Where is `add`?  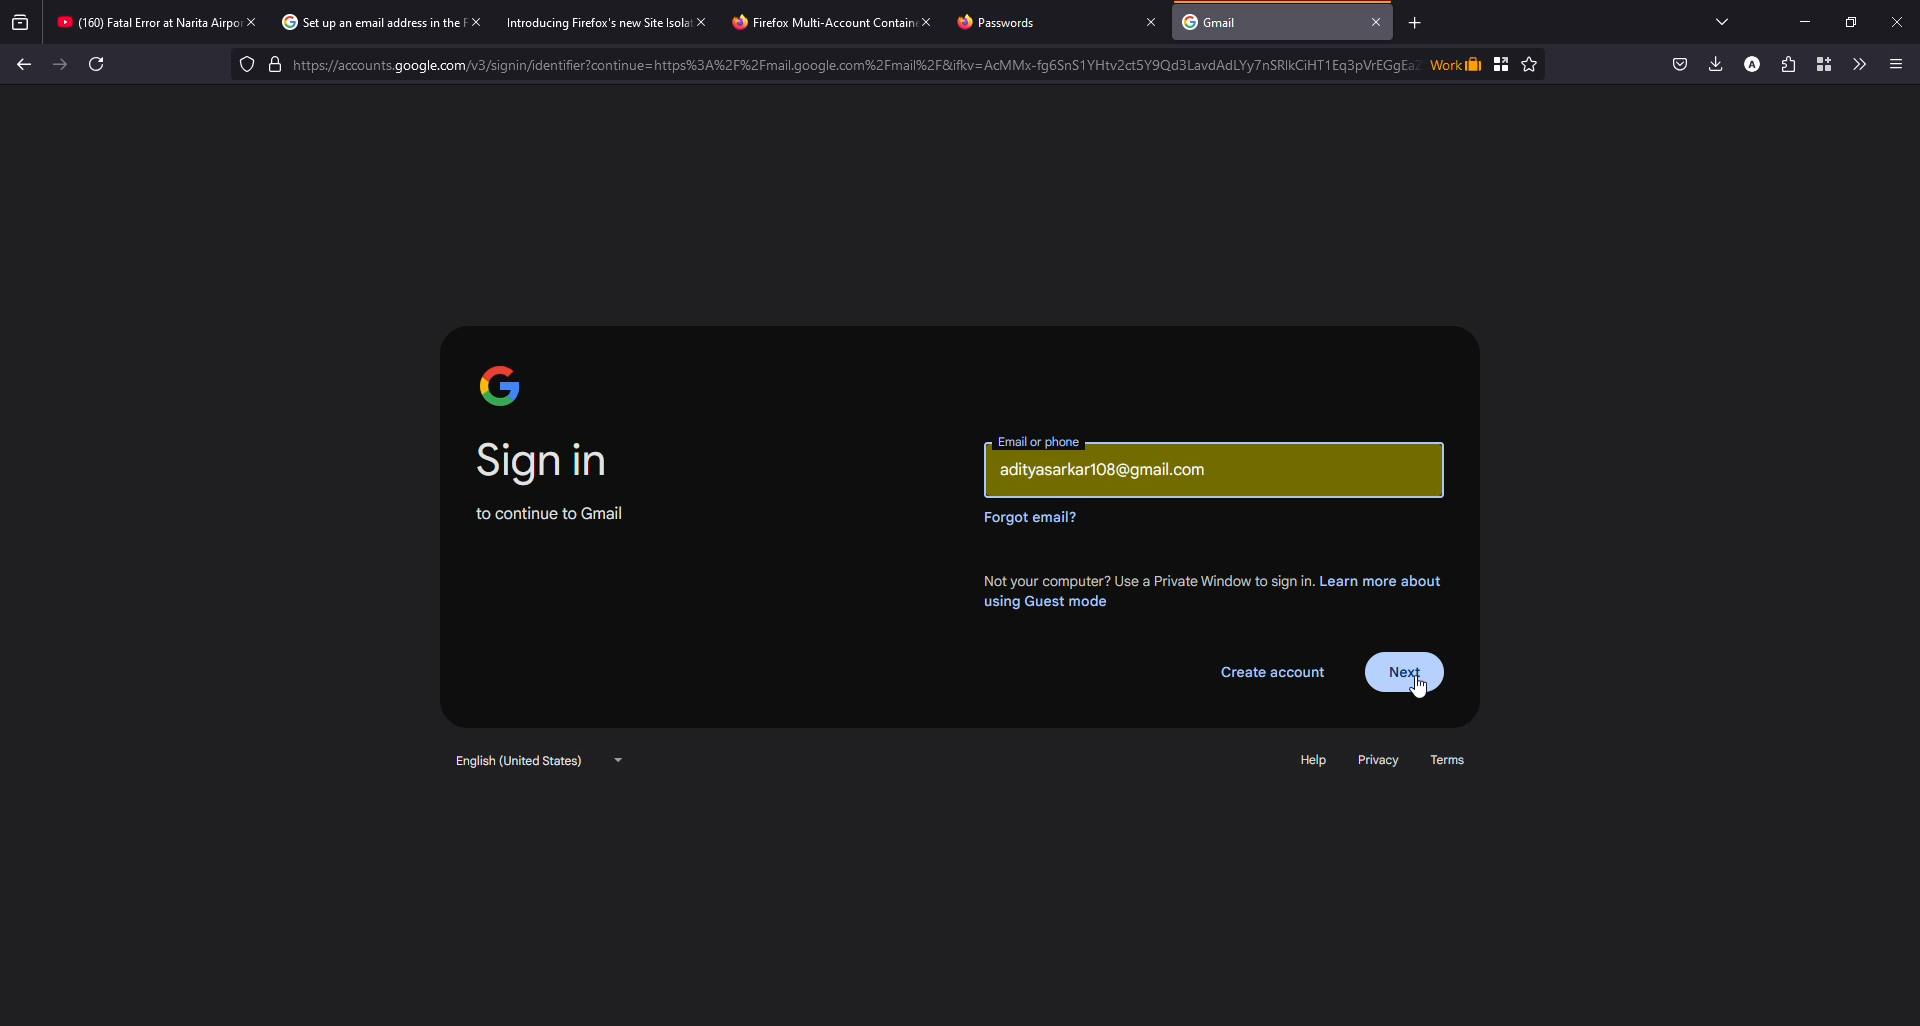
add is located at coordinates (1415, 23).